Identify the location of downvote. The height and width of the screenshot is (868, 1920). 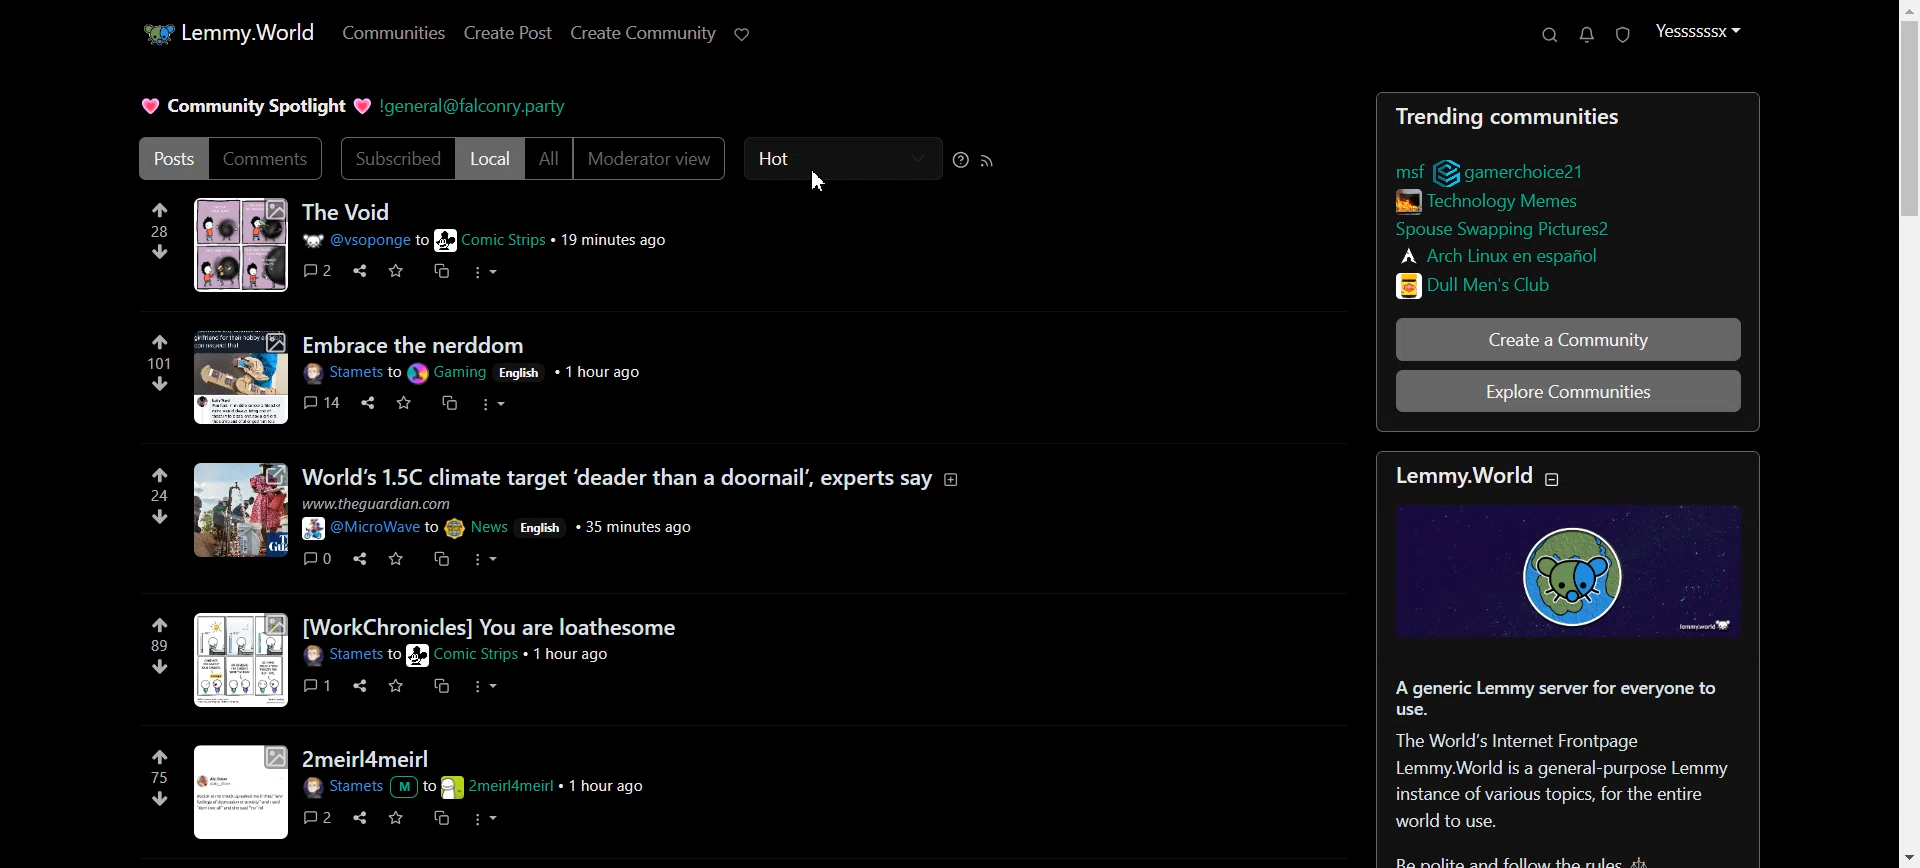
(160, 516).